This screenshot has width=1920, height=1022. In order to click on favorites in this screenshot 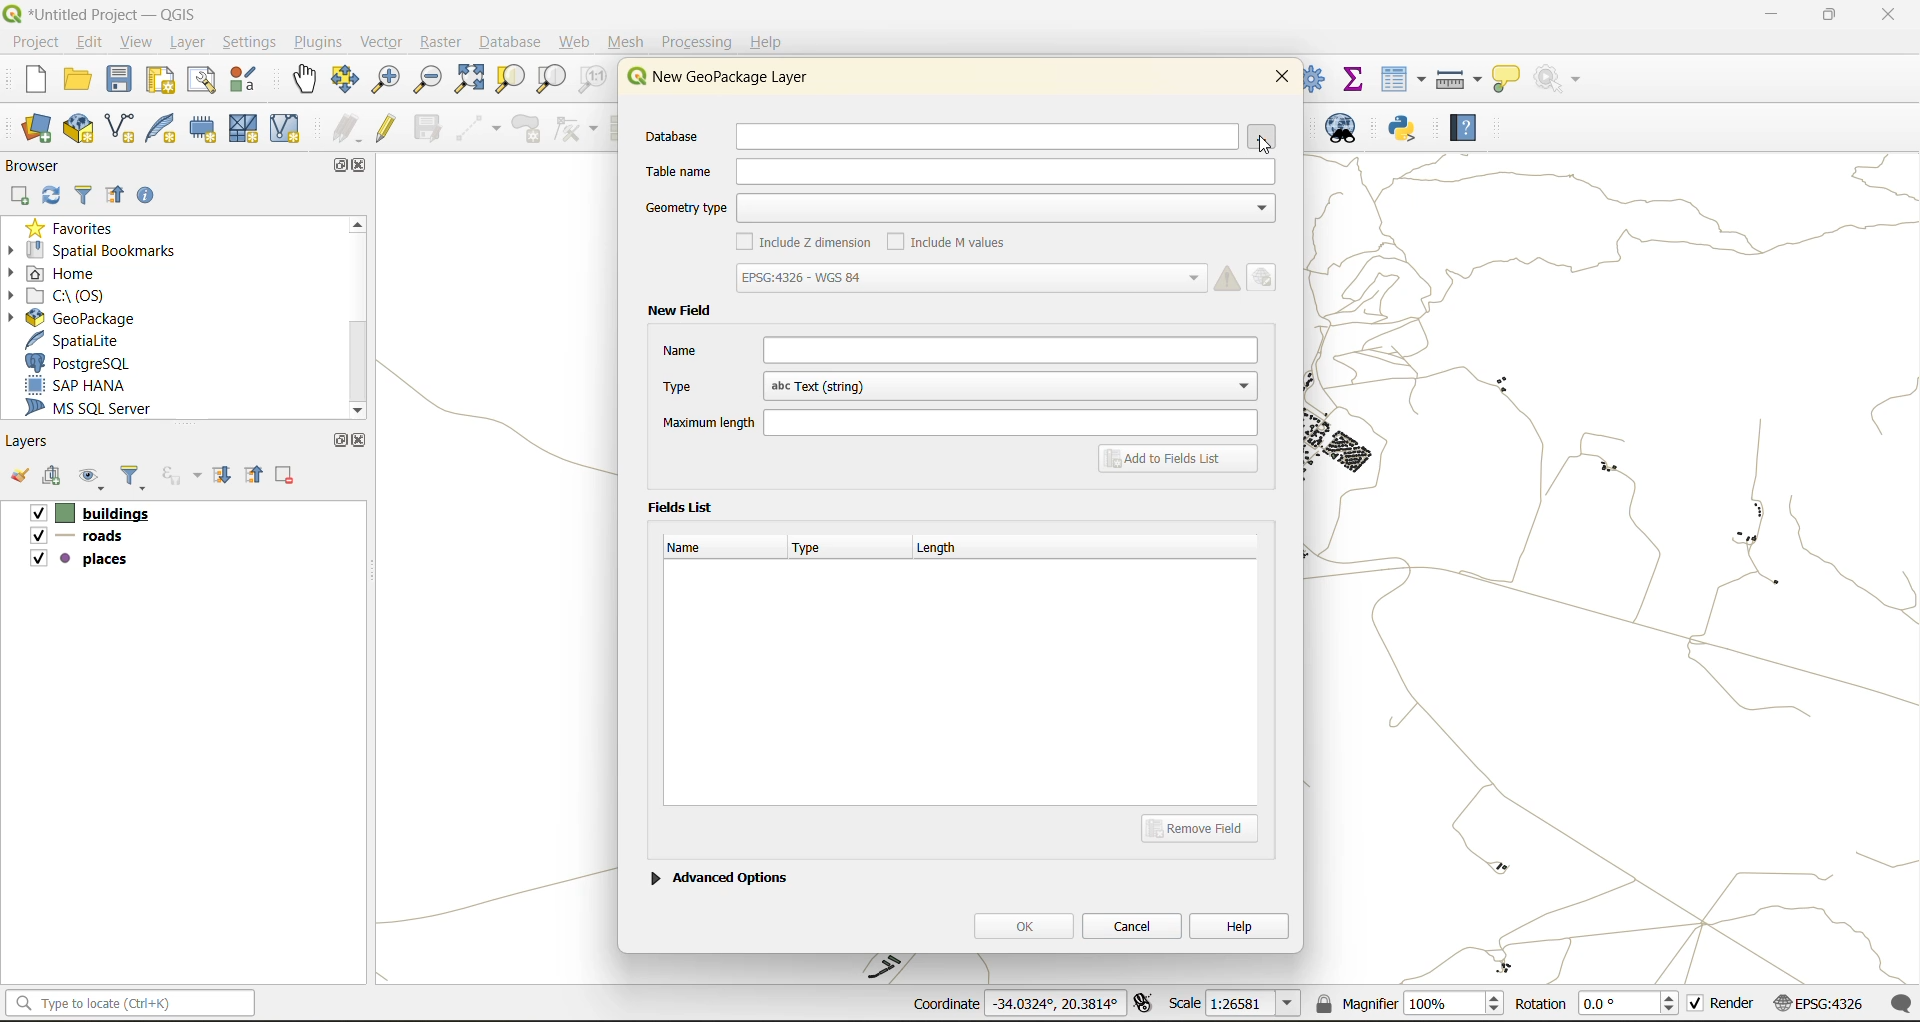, I will do `click(75, 226)`.